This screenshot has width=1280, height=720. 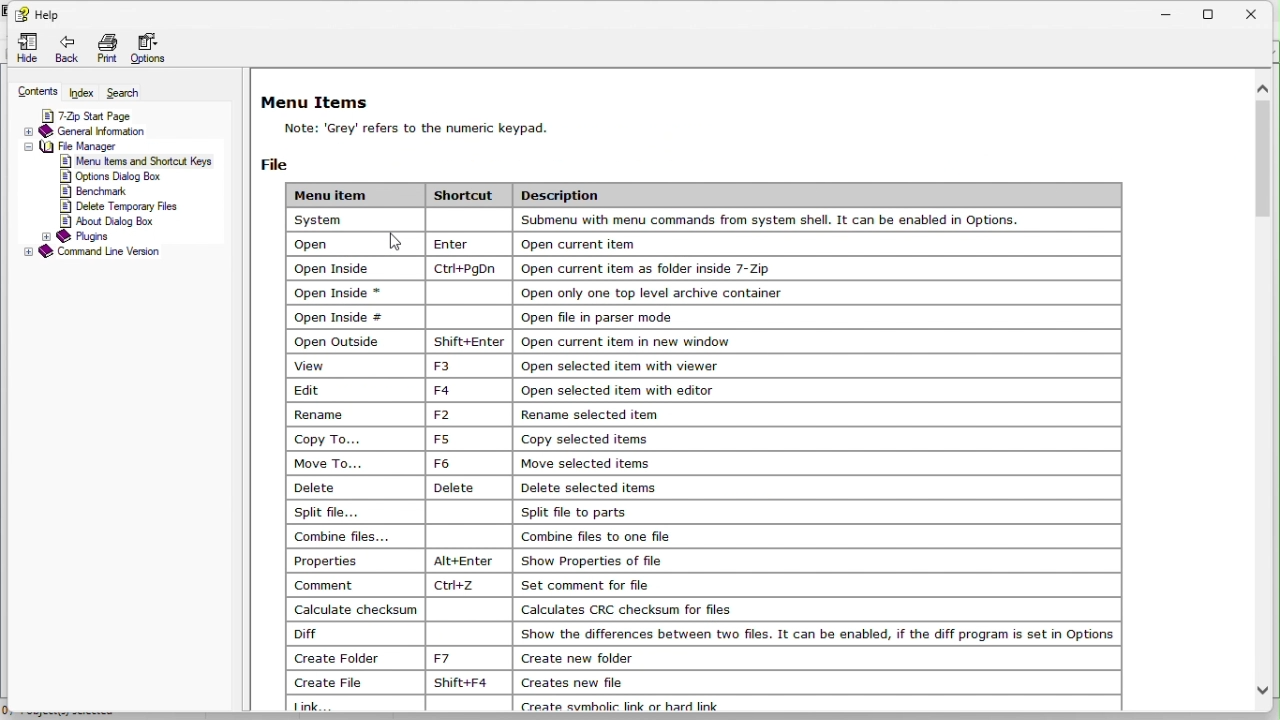 What do you see at coordinates (77, 238) in the screenshot?
I see `plugins` at bounding box center [77, 238].